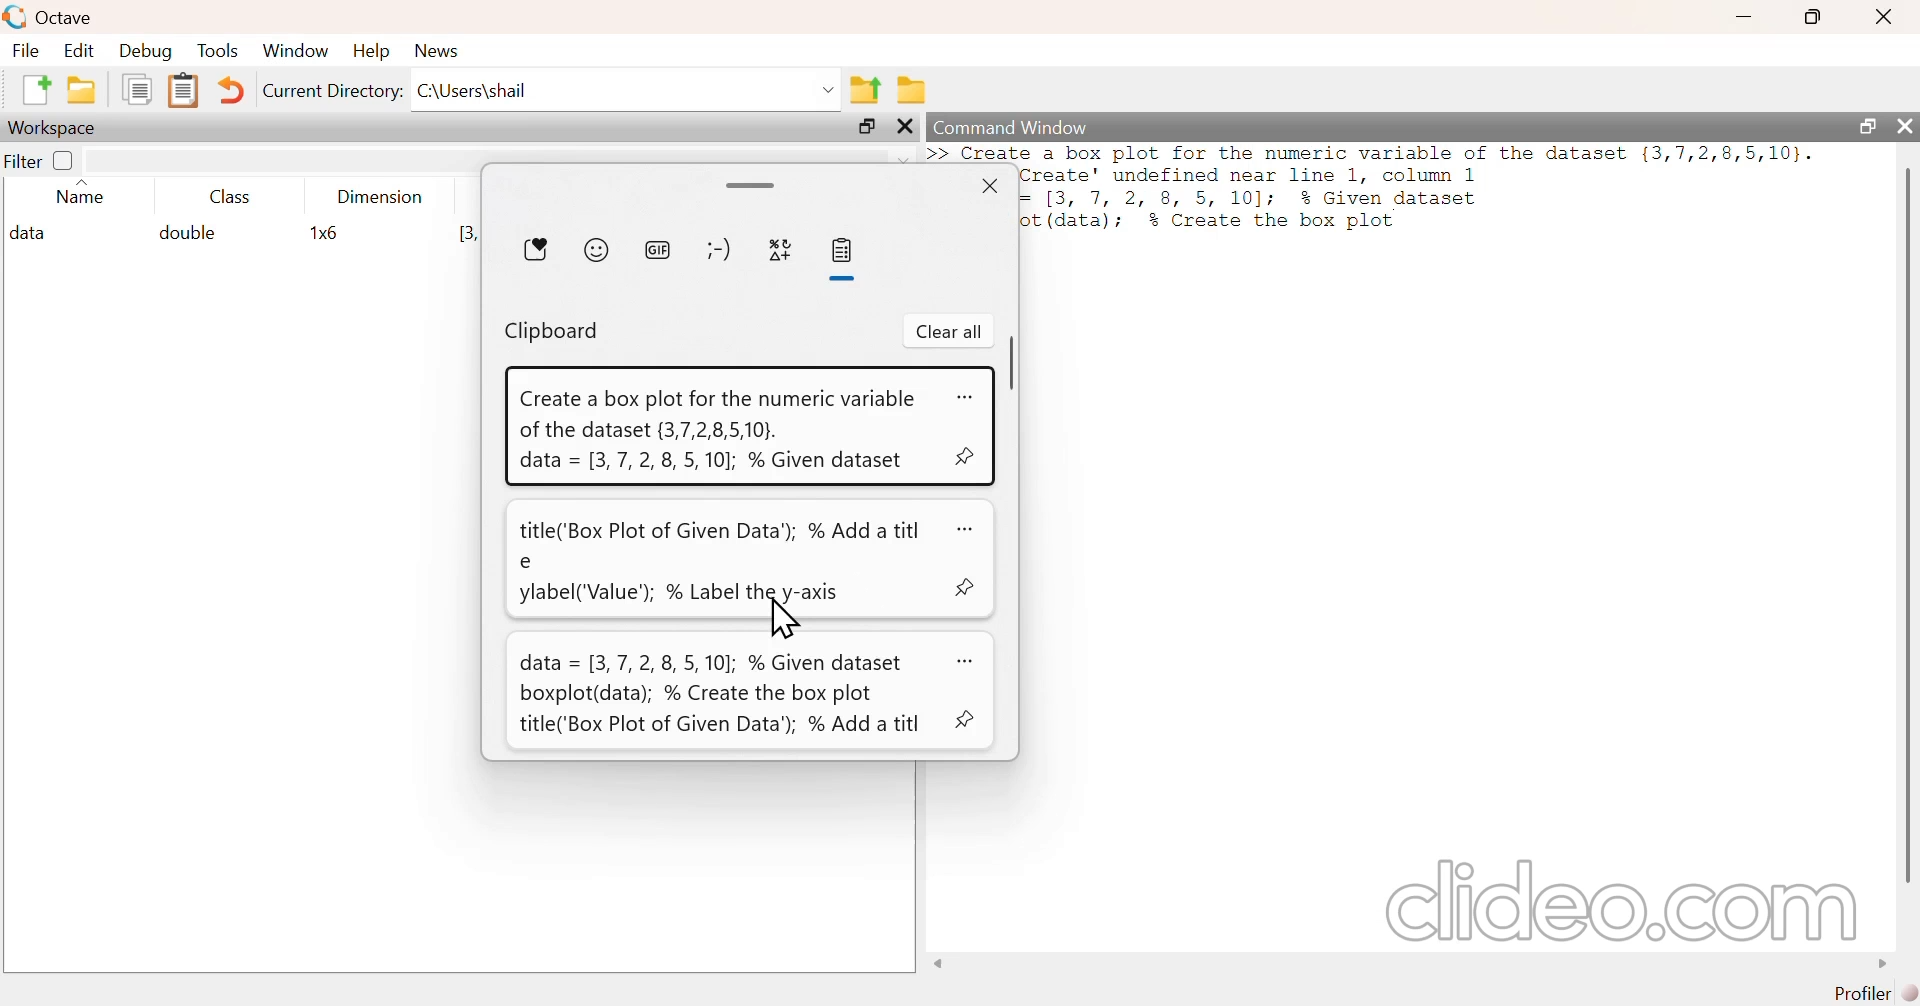 The height and width of the screenshot is (1006, 1920). Describe the element at coordinates (550, 334) in the screenshot. I see `clipboard` at that location.